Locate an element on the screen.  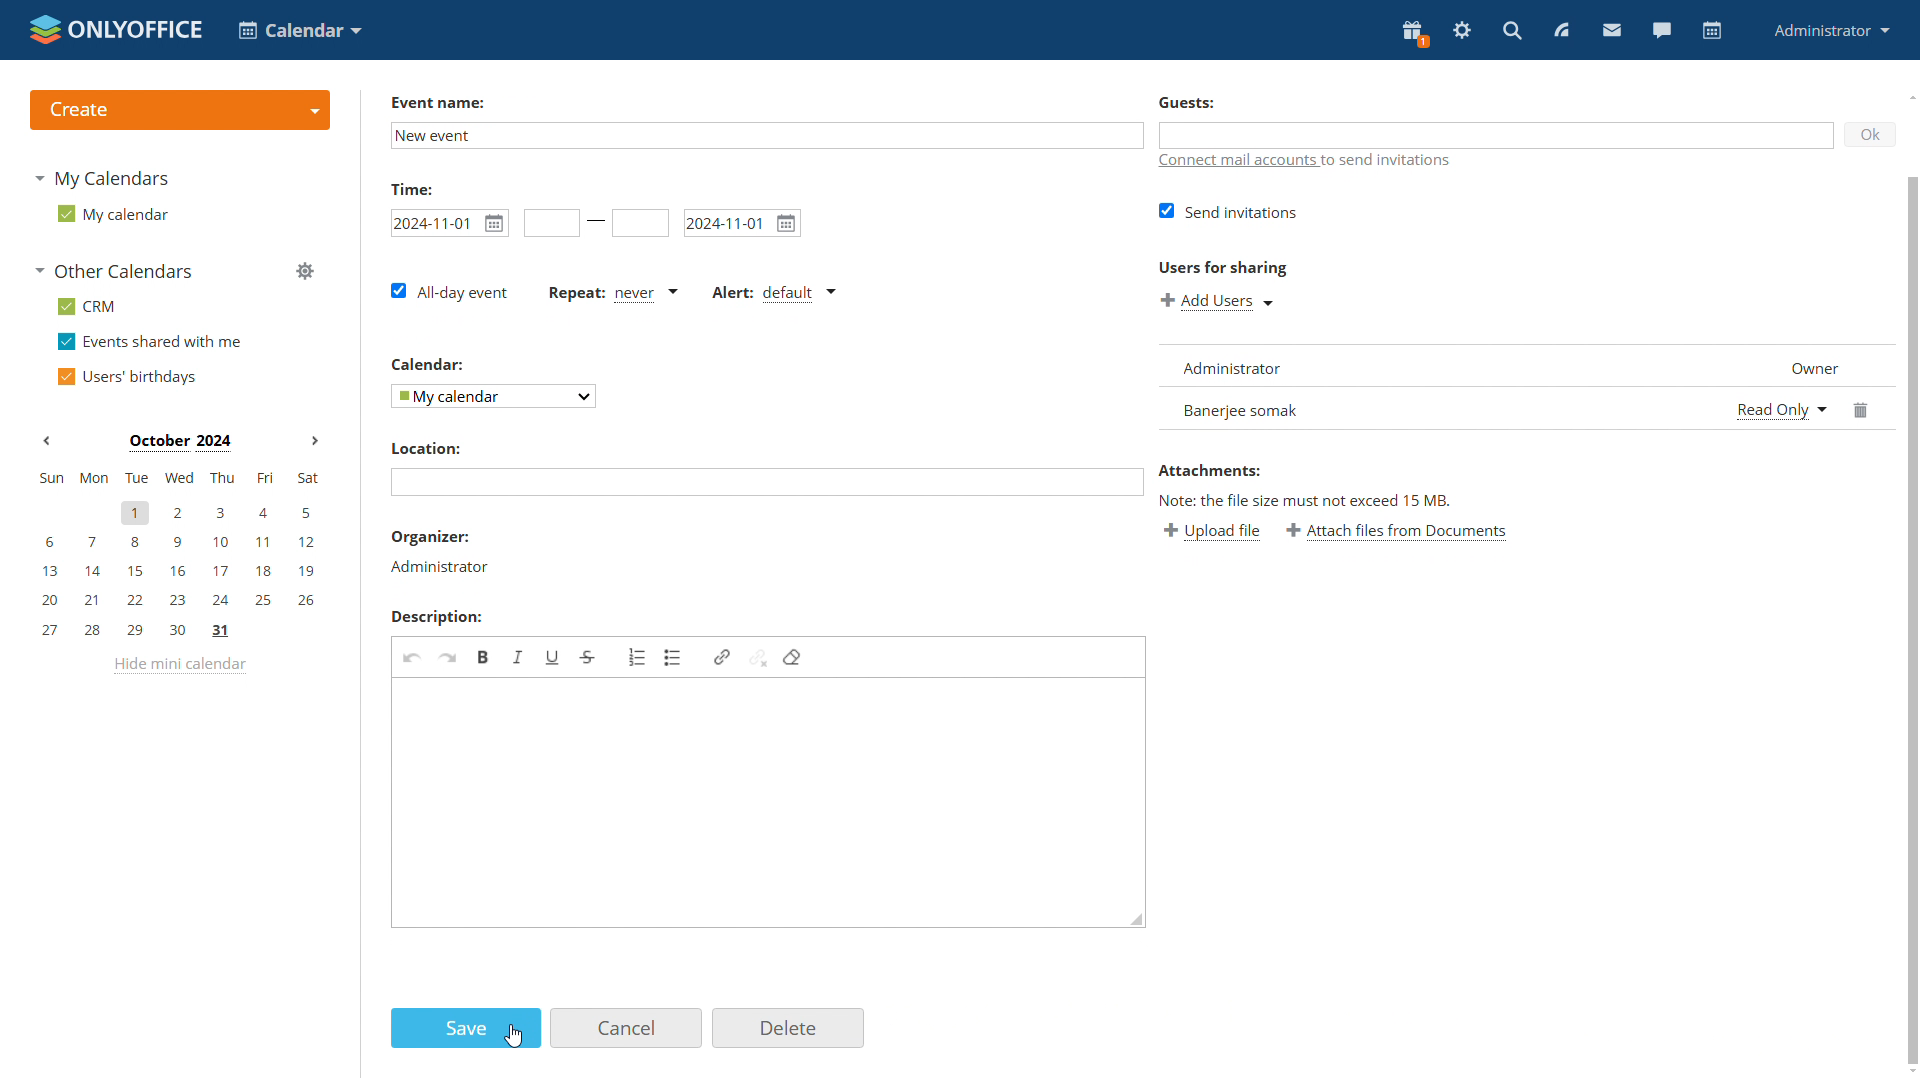
manage is located at coordinates (308, 273).